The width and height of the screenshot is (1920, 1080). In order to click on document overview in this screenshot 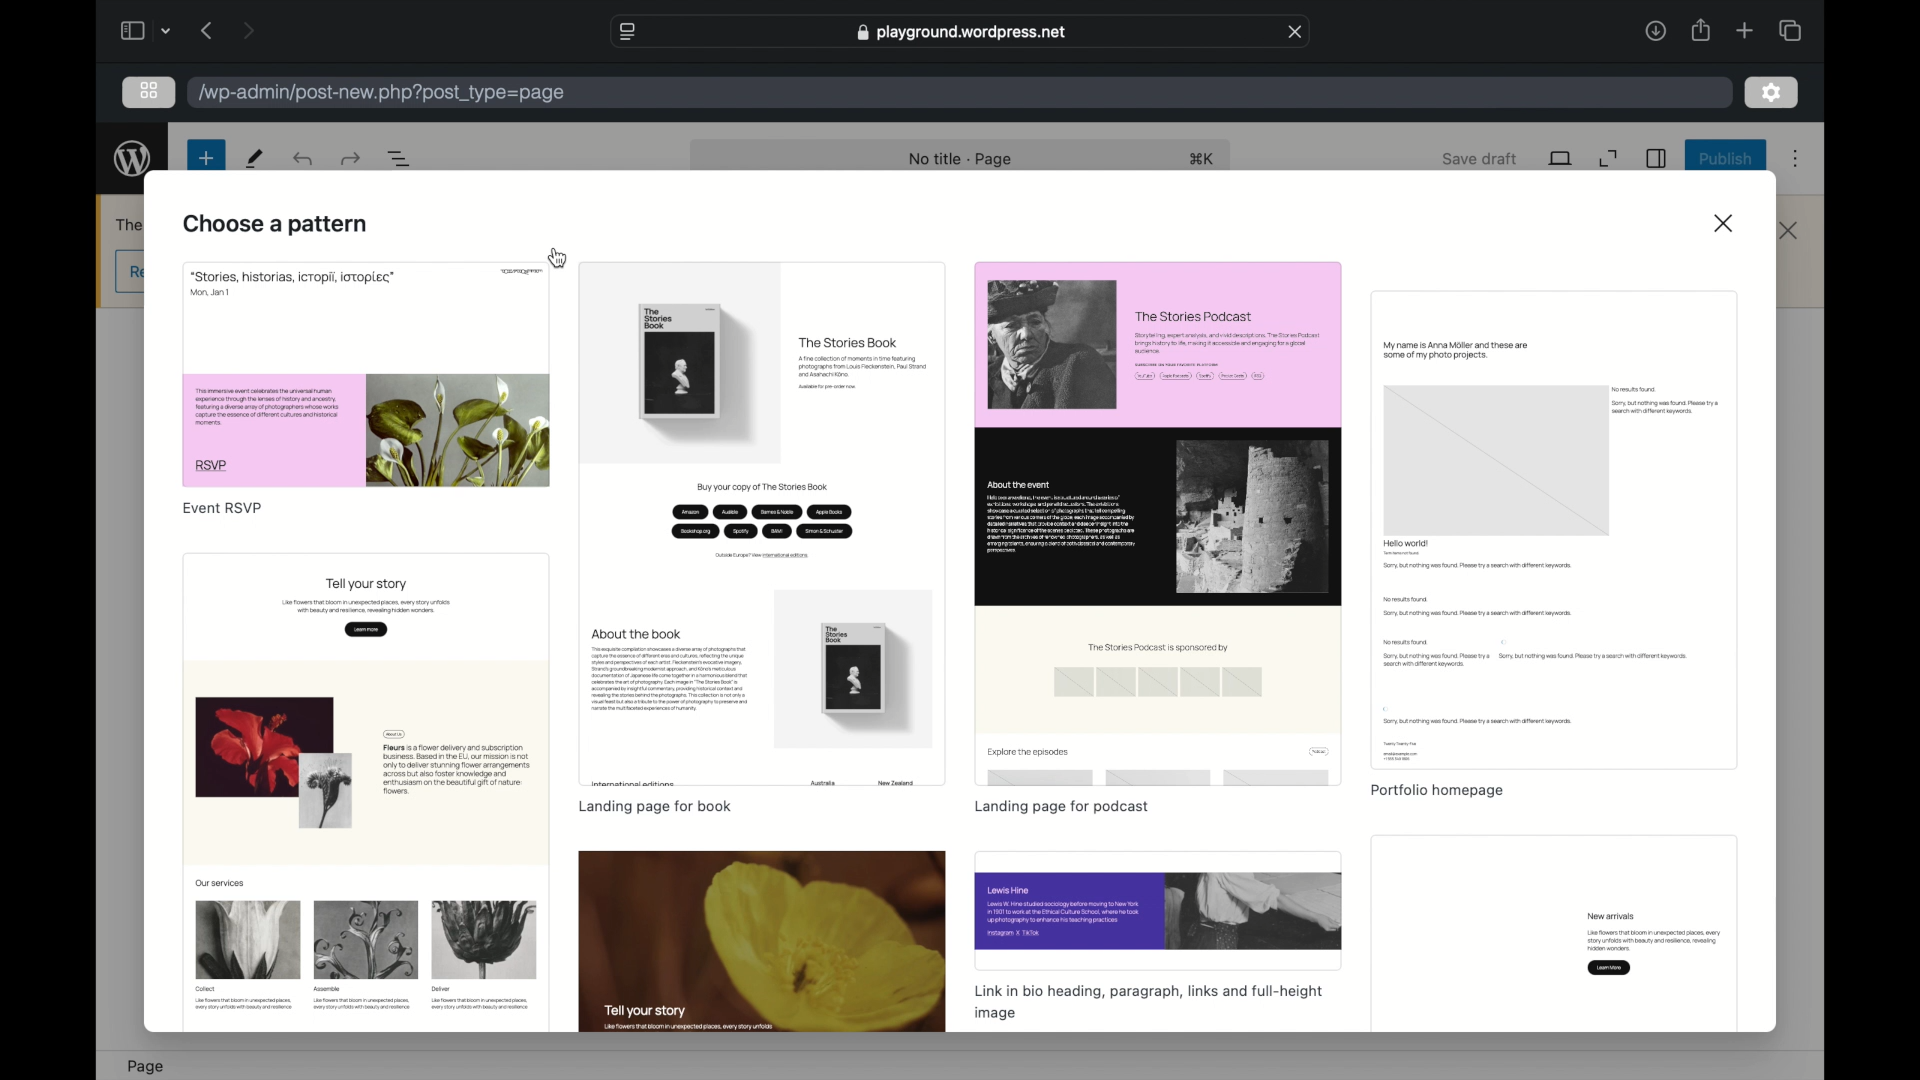, I will do `click(400, 158)`.